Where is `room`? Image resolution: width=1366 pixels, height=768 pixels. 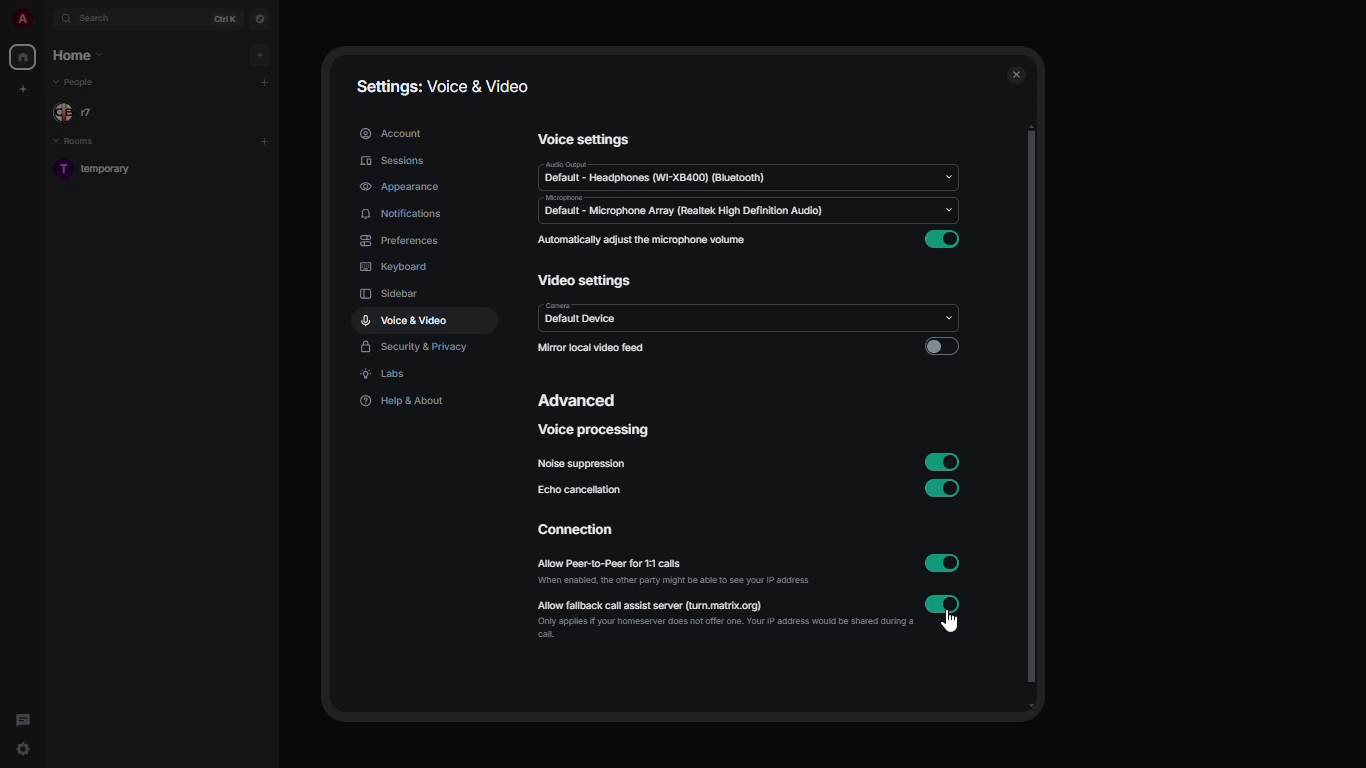 room is located at coordinates (103, 170).